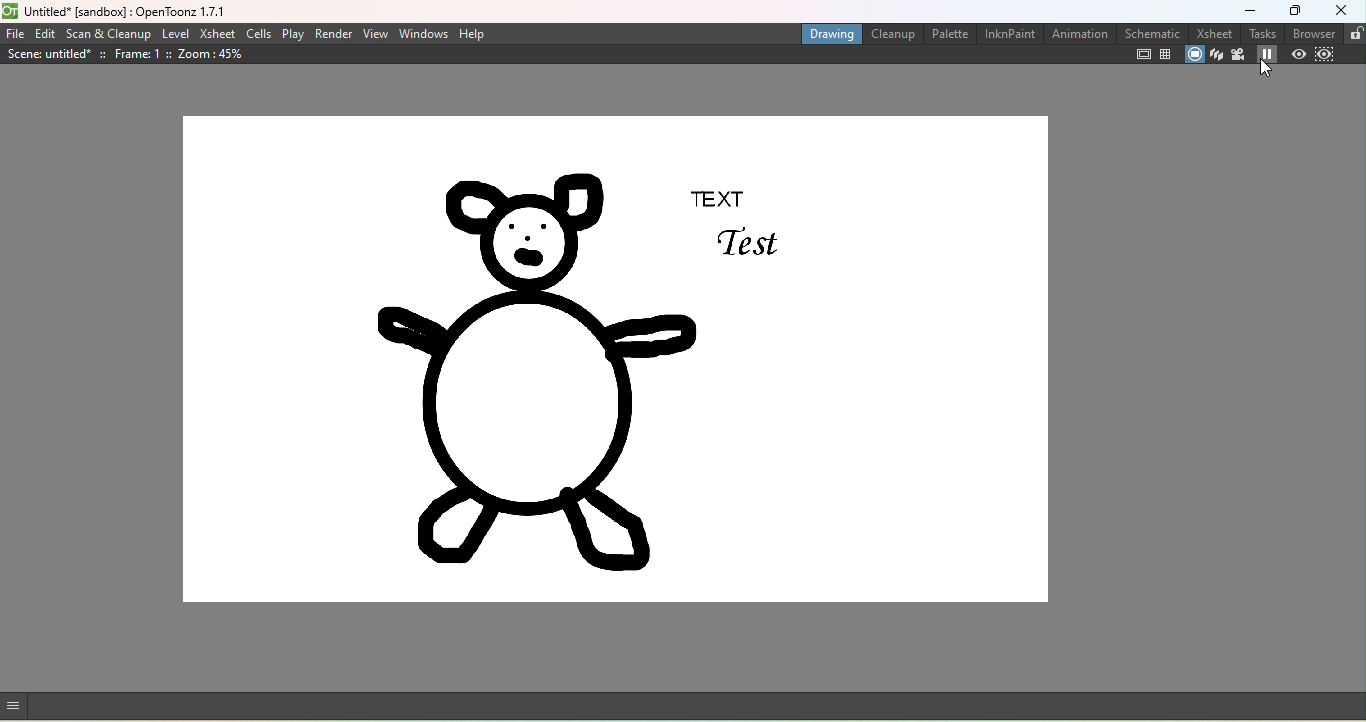 The image size is (1366, 722). I want to click on 3D view, so click(1216, 55).